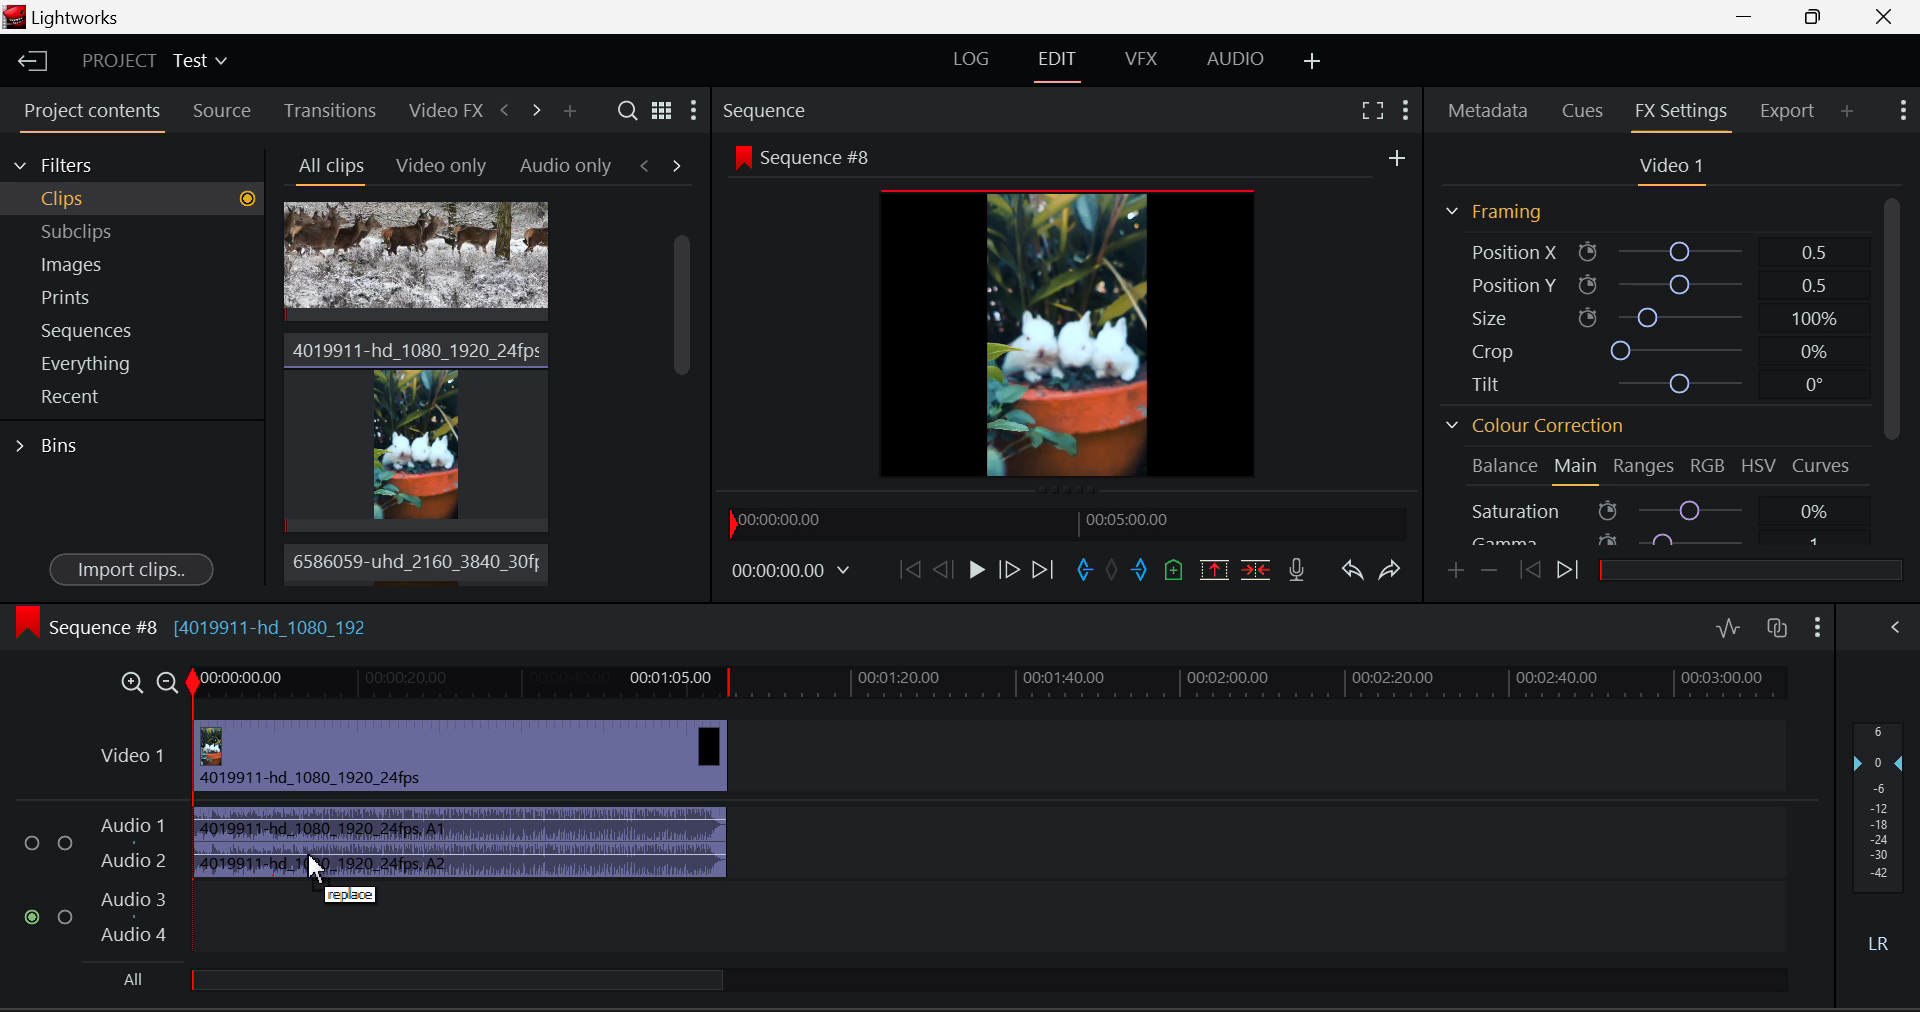 The height and width of the screenshot is (1012, 1920). I want to click on Position Y, so click(1663, 286).